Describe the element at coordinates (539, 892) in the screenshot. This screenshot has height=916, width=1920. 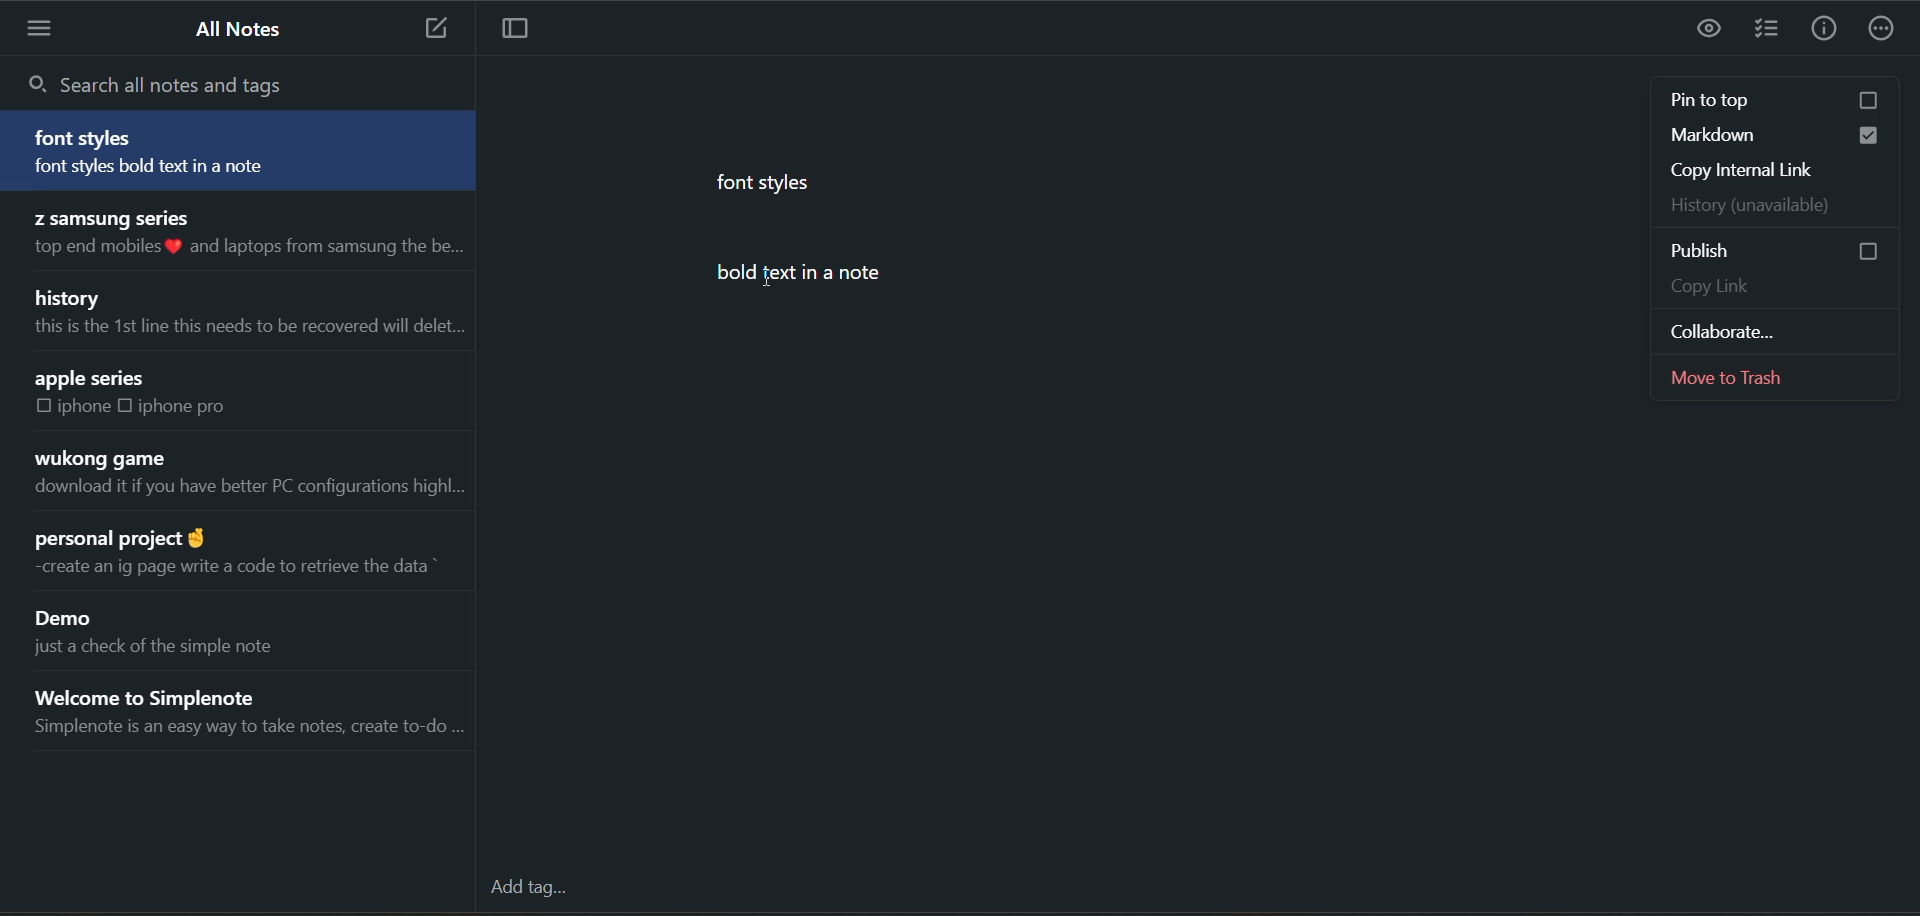
I see `add tag` at that location.